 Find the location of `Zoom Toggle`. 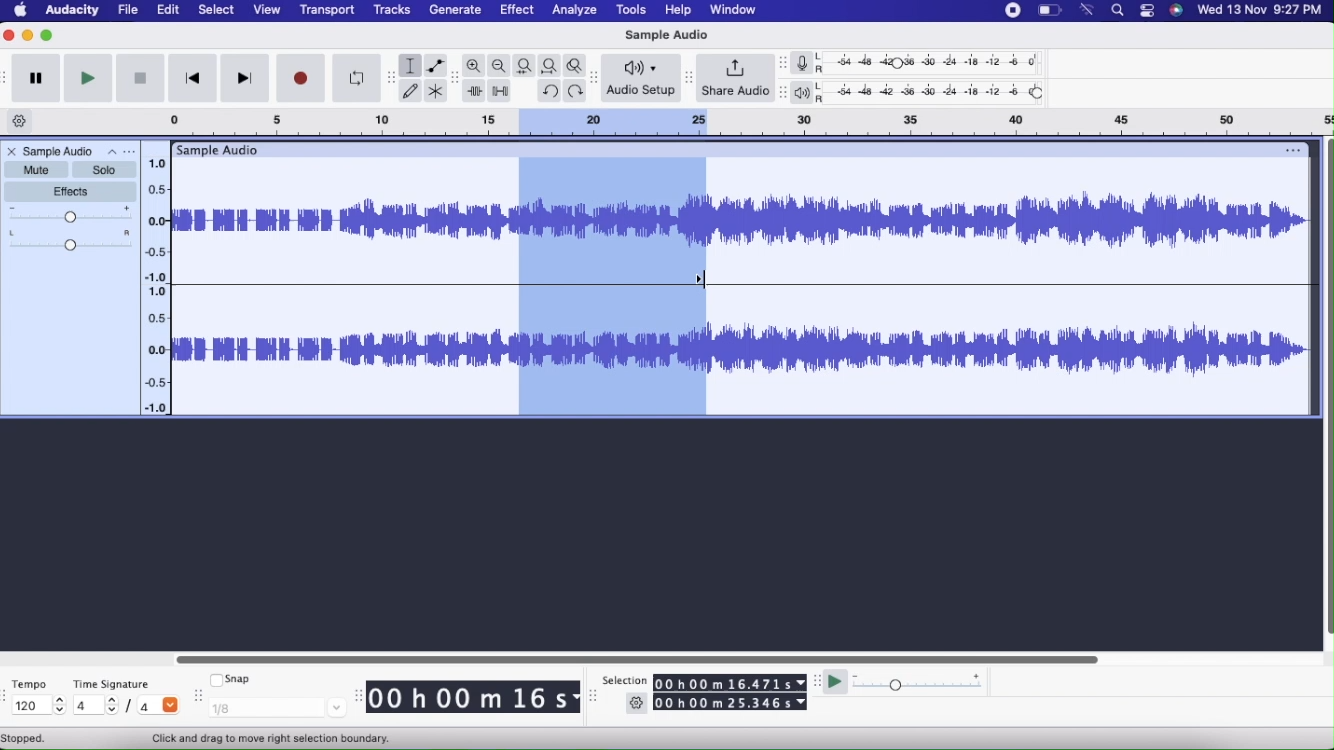

Zoom Toggle is located at coordinates (578, 64).